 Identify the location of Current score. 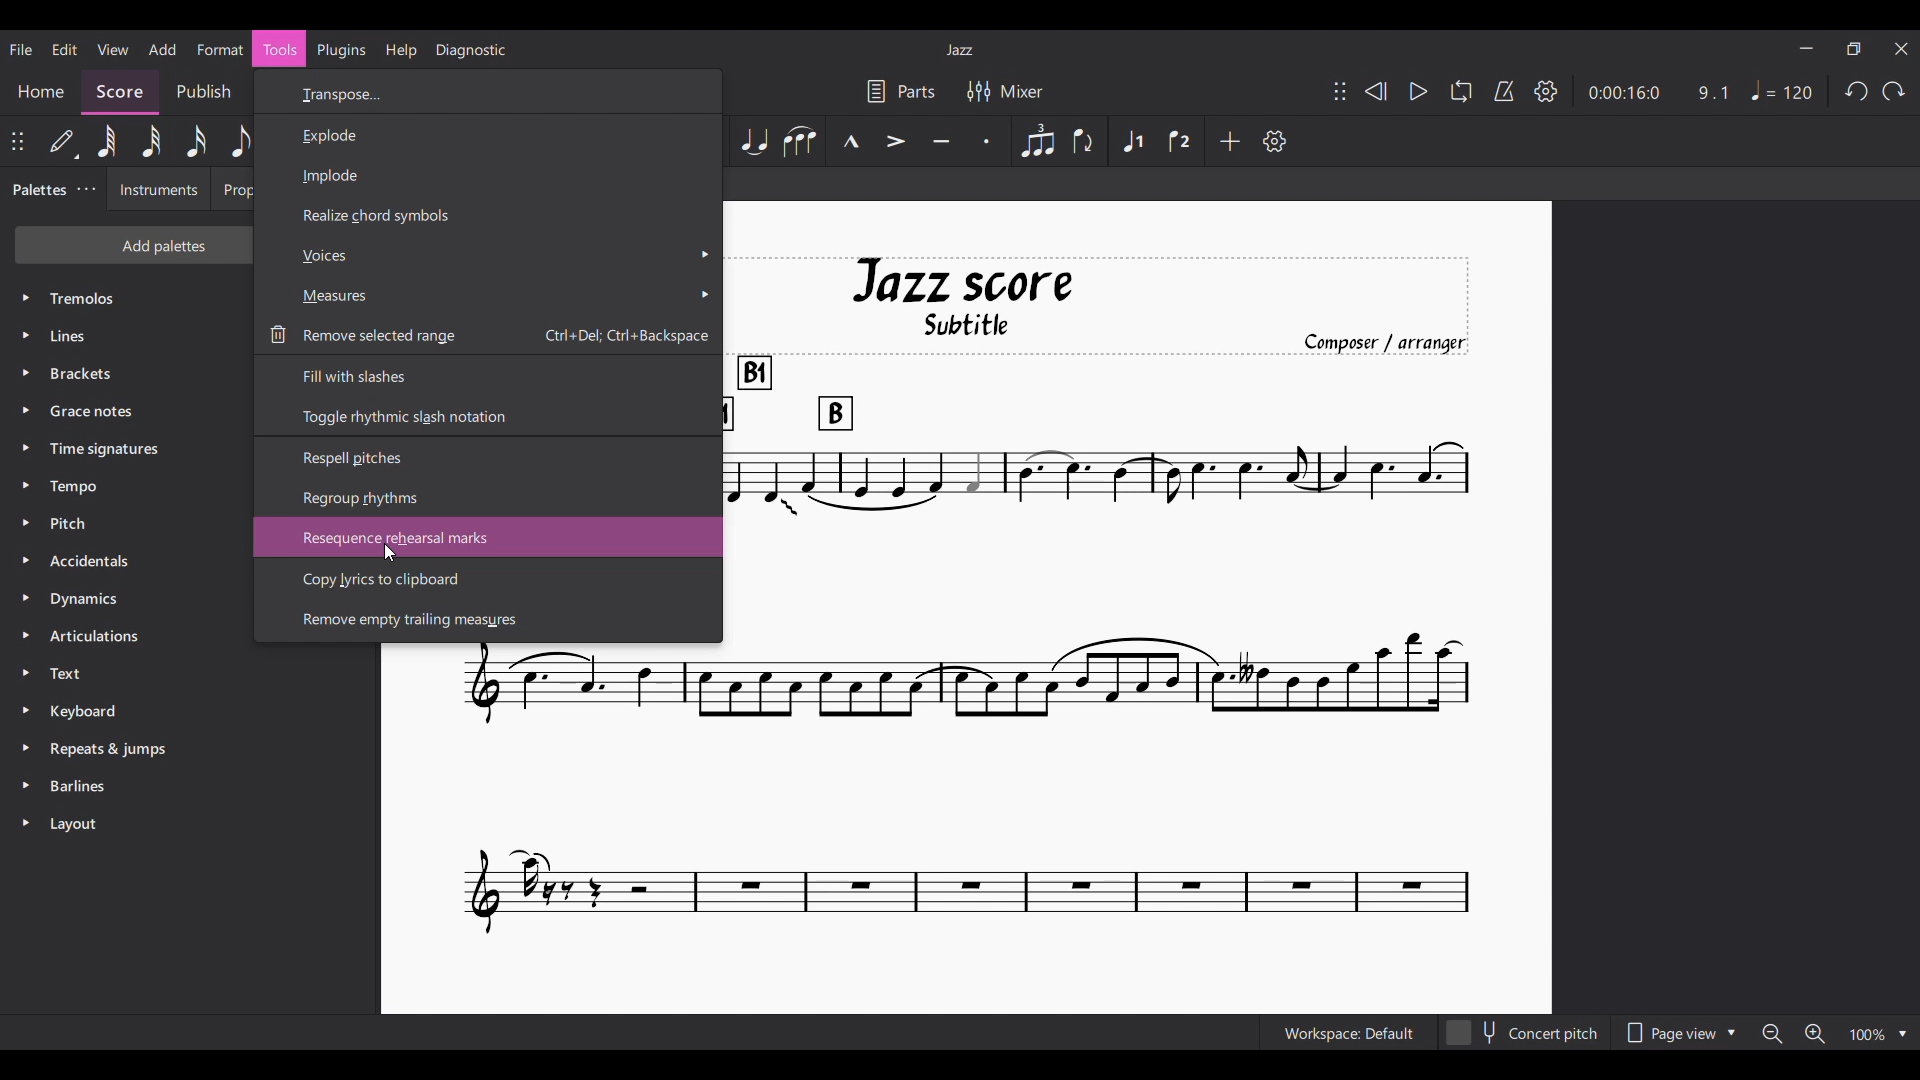
(1098, 597).